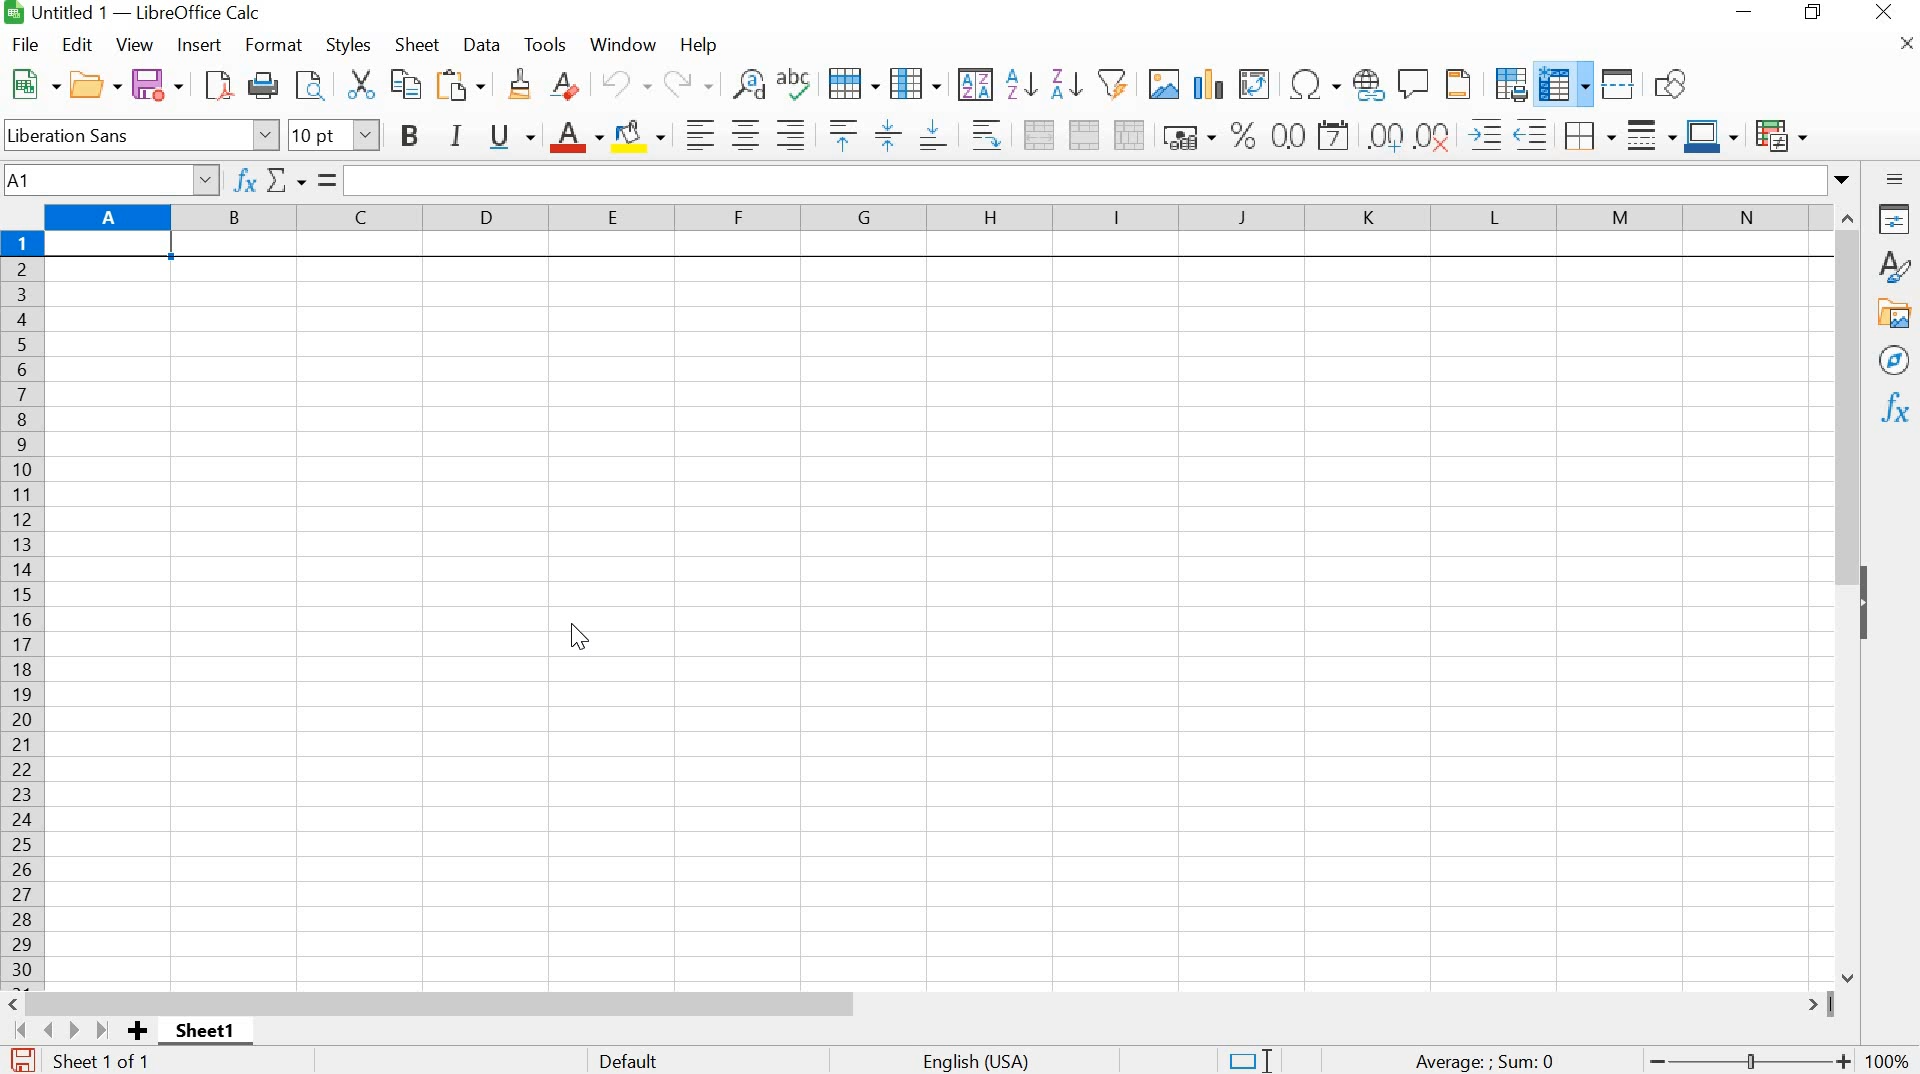 The width and height of the screenshot is (1920, 1074). What do you see at coordinates (1103, 180) in the screenshot?
I see `INPUT LINE` at bounding box center [1103, 180].